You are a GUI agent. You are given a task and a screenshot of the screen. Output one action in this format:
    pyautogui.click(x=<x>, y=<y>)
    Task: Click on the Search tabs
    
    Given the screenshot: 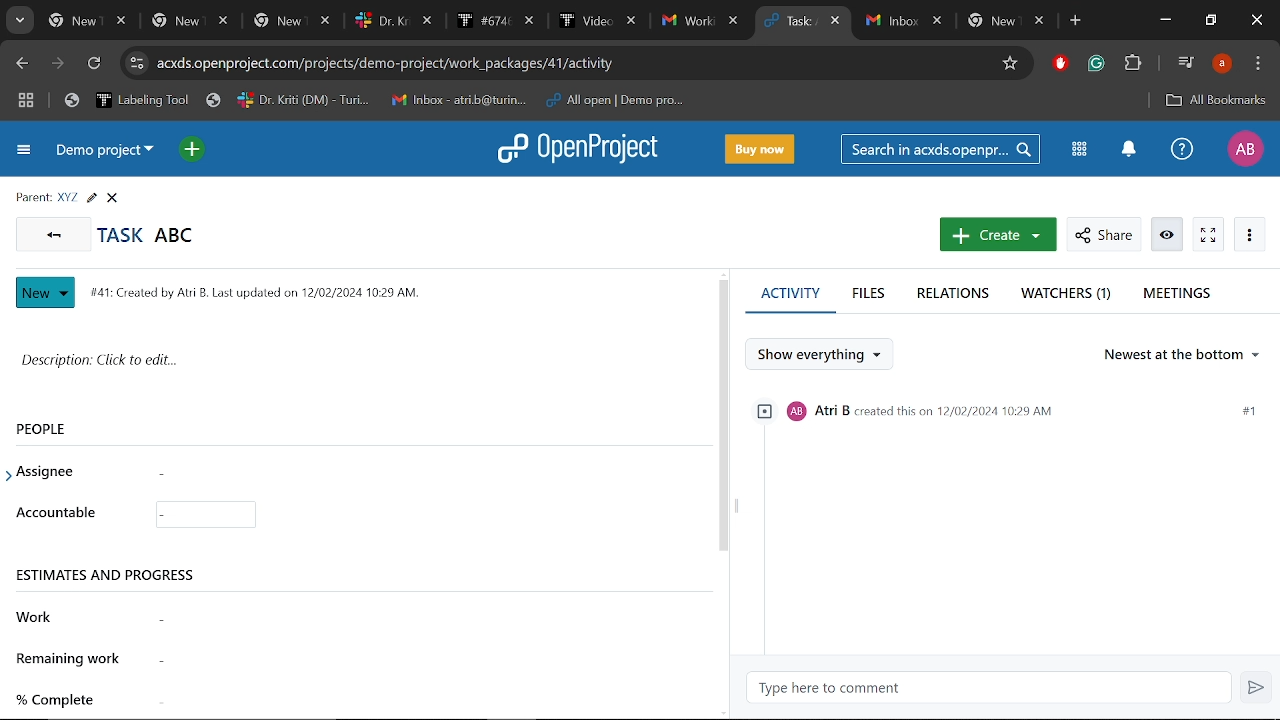 What is the action you would take?
    pyautogui.click(x=18, y=21)
    